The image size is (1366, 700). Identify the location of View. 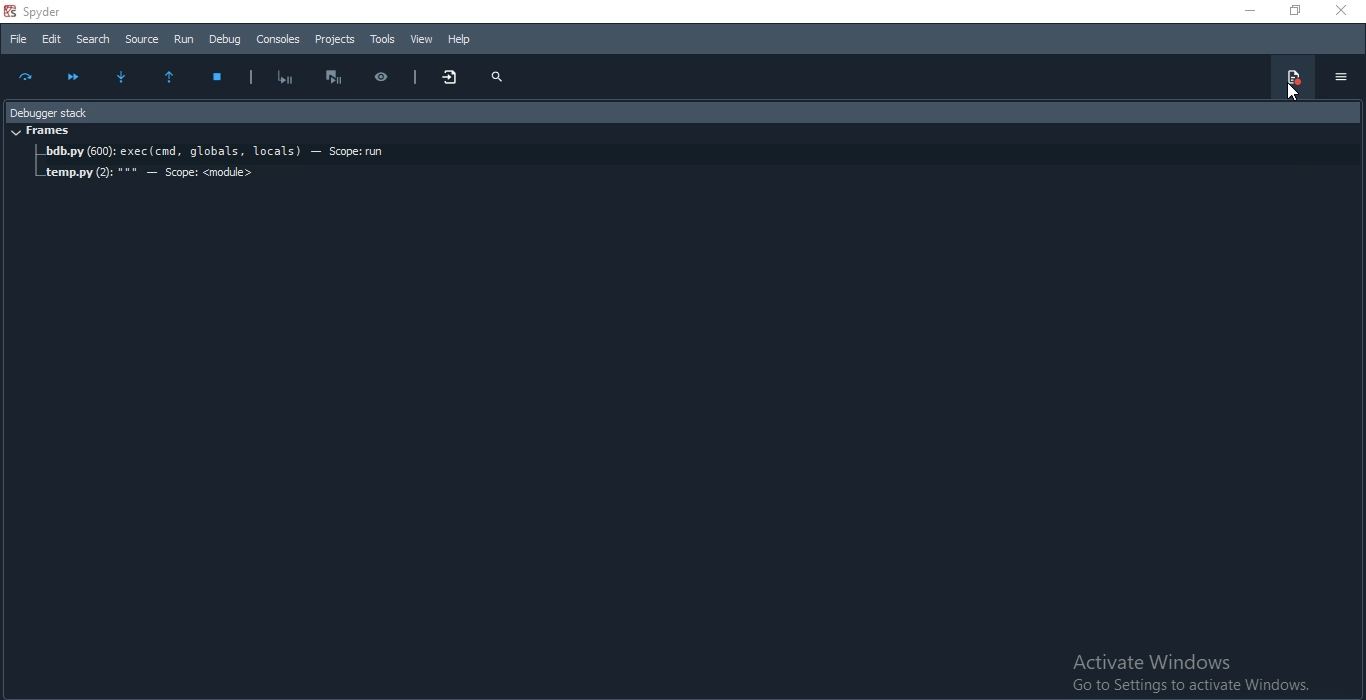
(421, 39).